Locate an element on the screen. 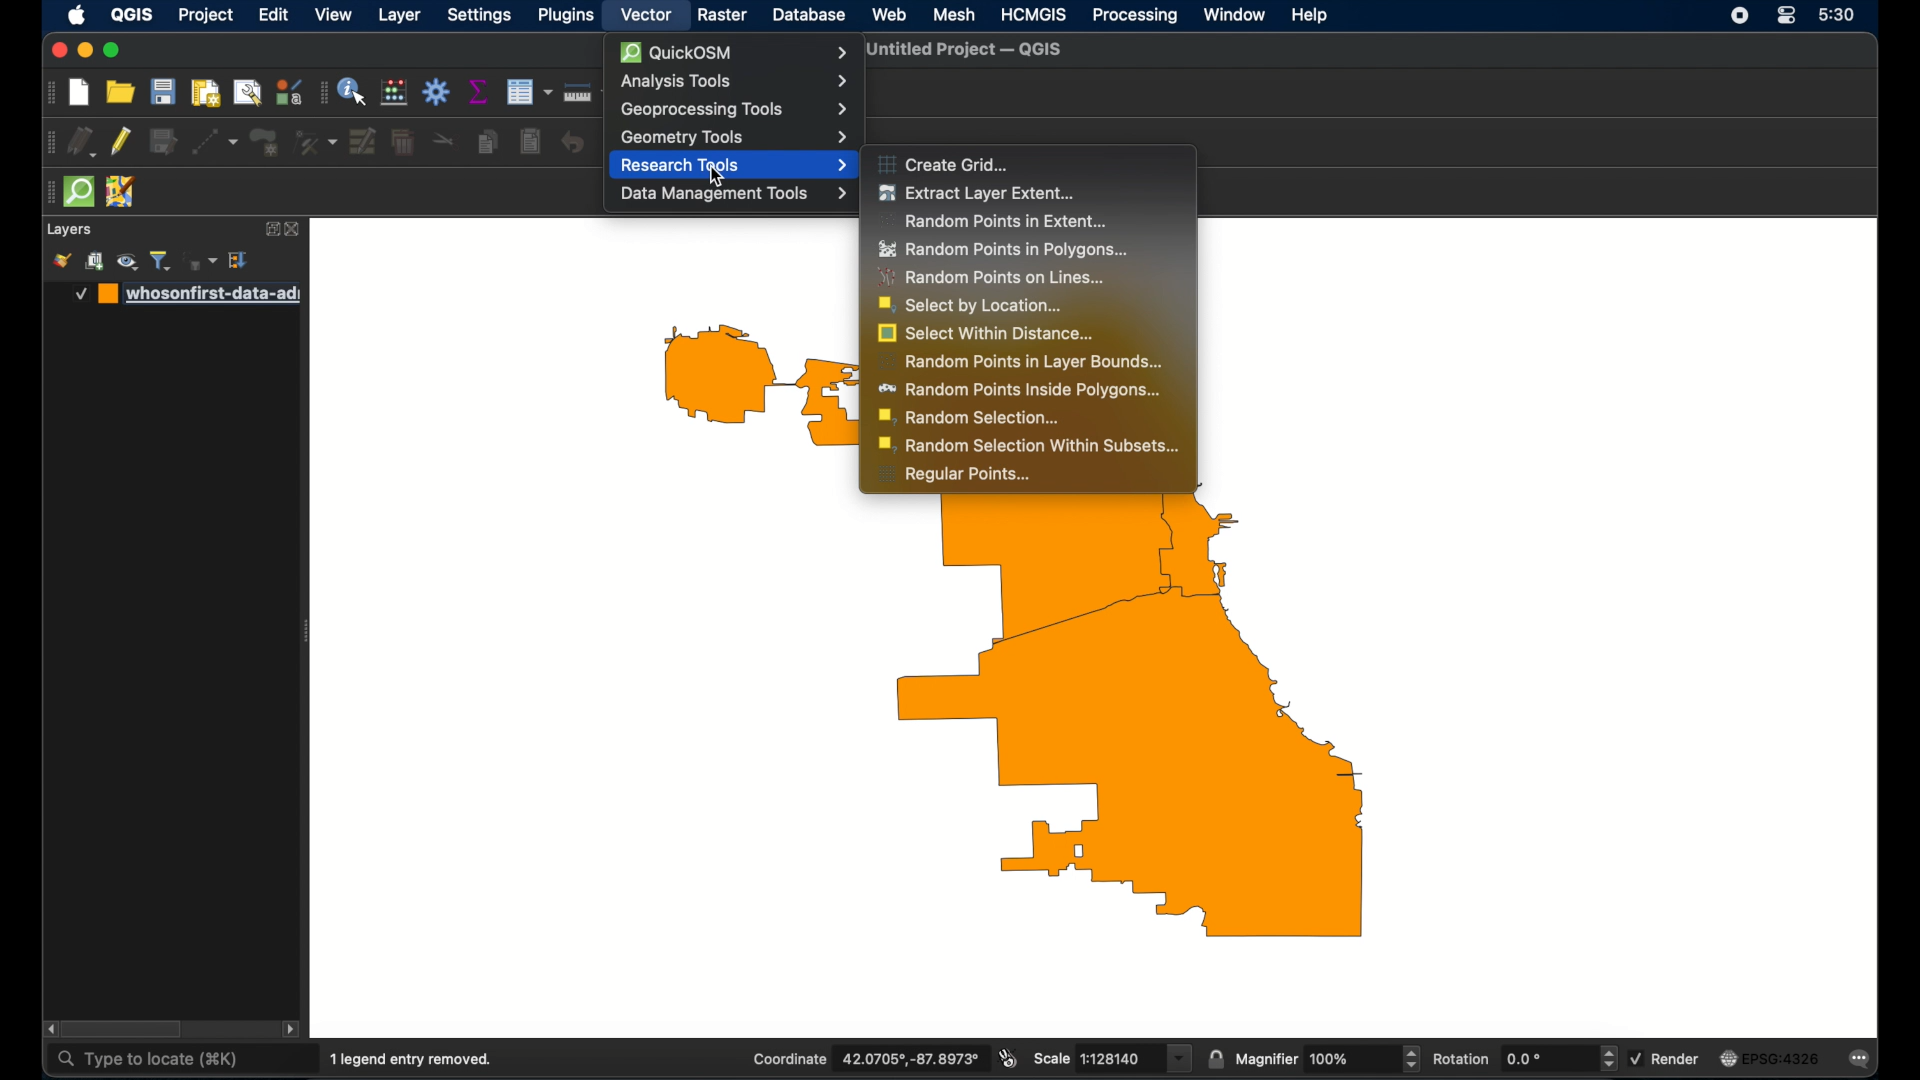  control center is located at coordinates (1785, 16).